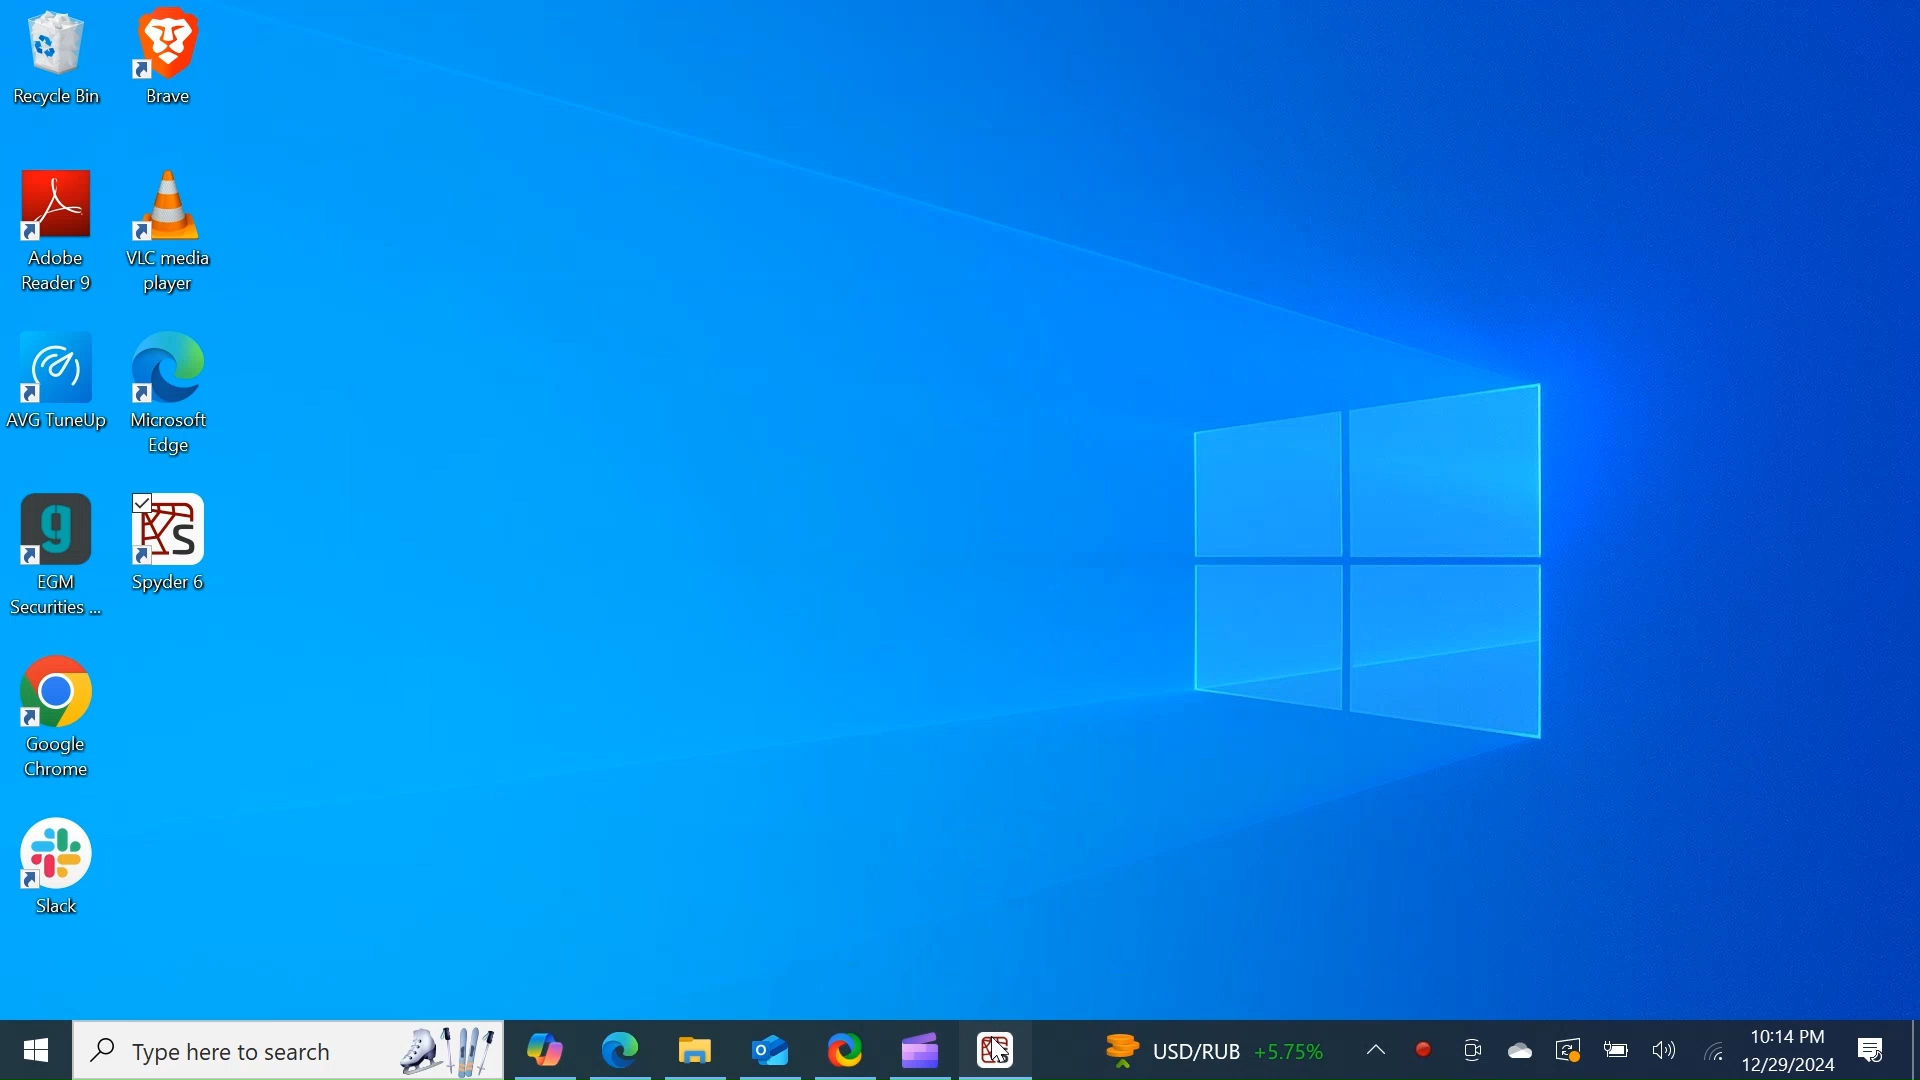  What do you see at coordinates (999, 1050) in the screenshot?
I see `Spyder Desktop Icon` at bounding box center [999, 1050].